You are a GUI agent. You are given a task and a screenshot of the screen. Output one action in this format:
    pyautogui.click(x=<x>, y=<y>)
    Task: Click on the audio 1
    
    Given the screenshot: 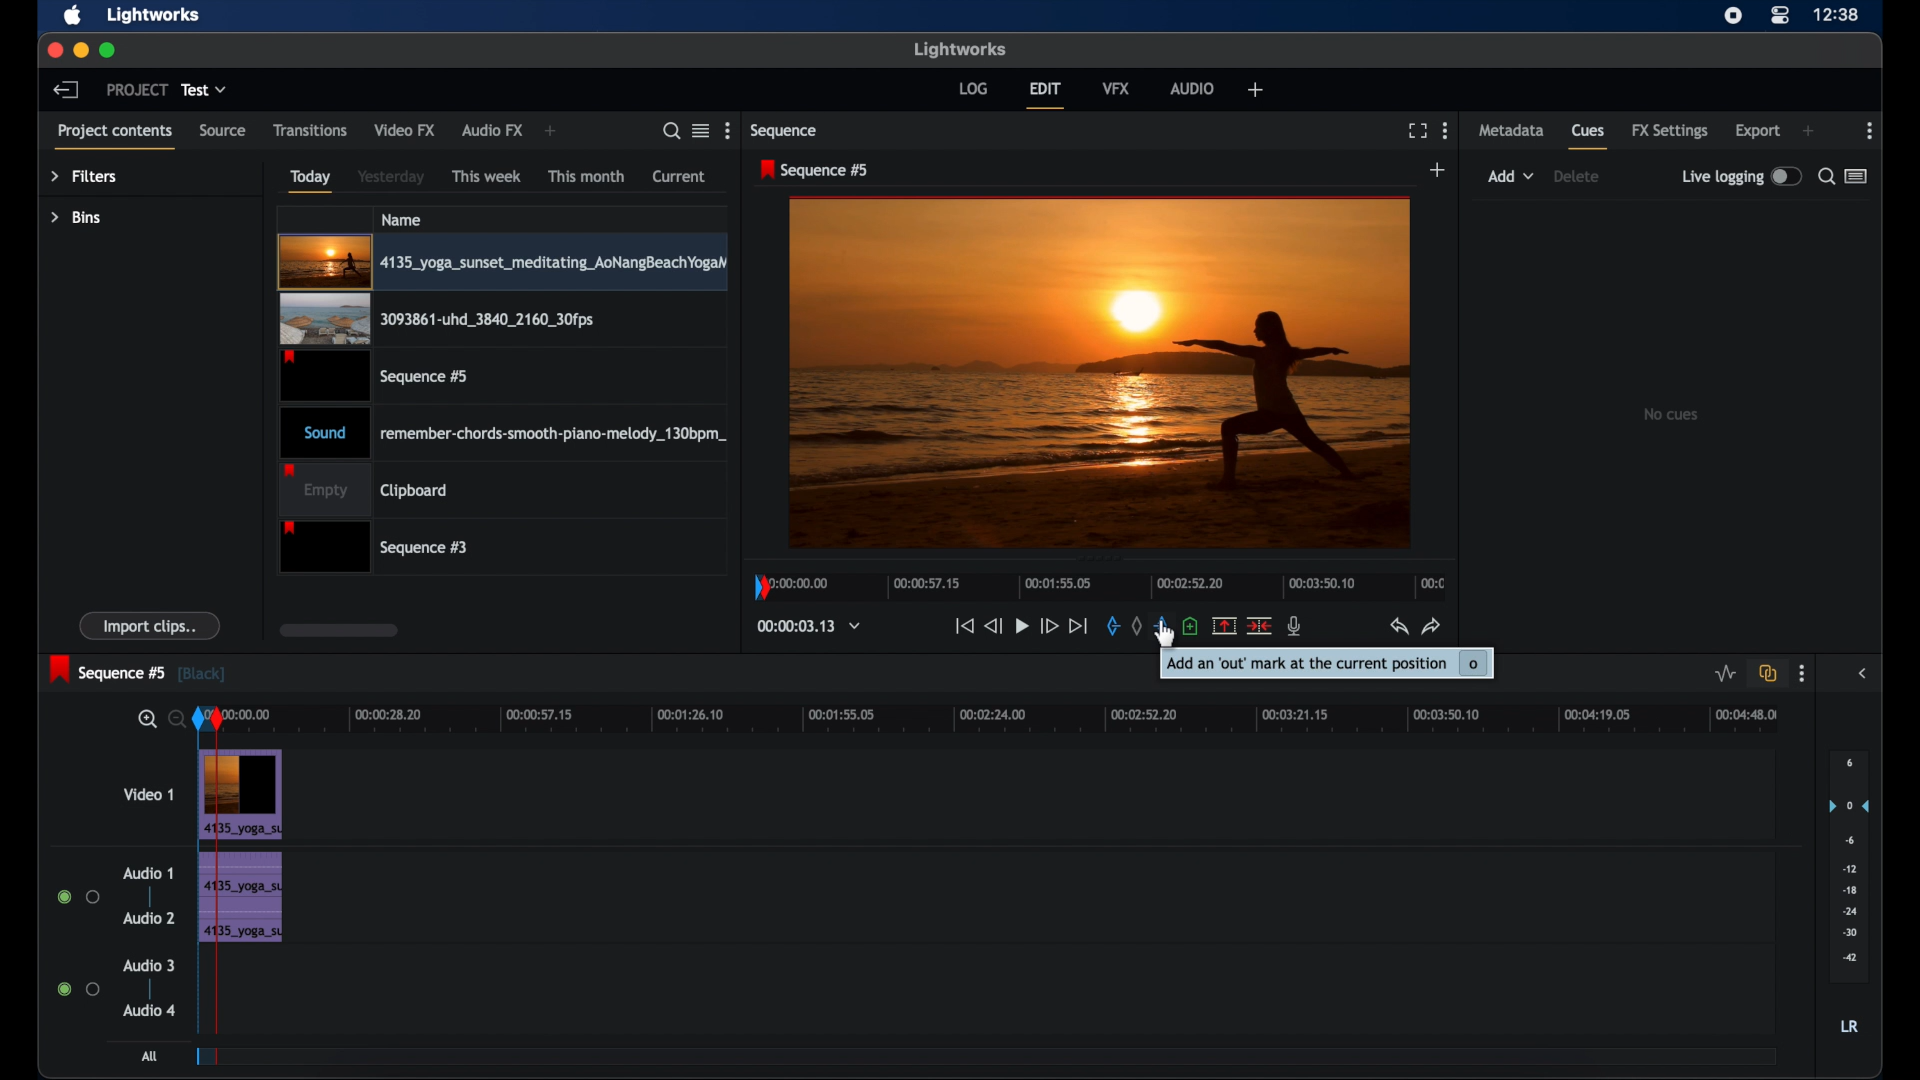 What is the action you would take?
    pyautogui.click(x=146, y=874)
    